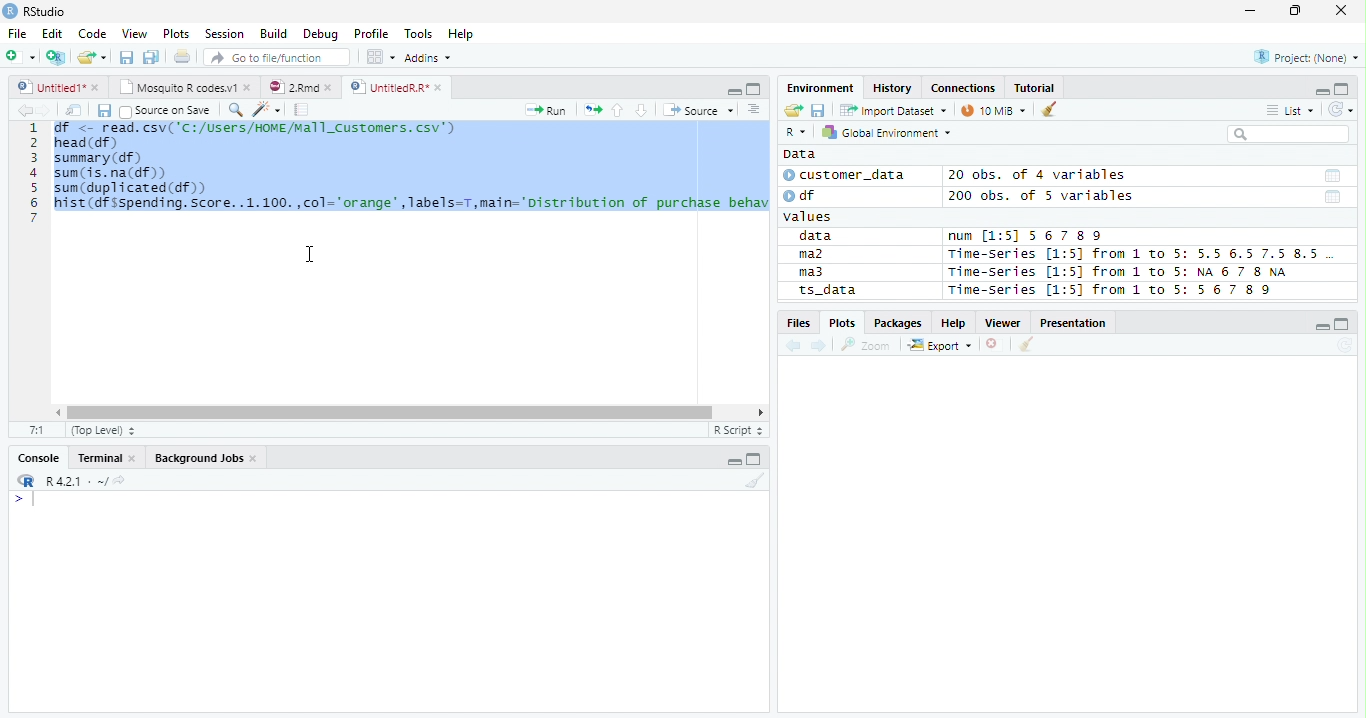  Describe the element at coordinates (816, 272) in the screenshot. I see `ma3` at that location.